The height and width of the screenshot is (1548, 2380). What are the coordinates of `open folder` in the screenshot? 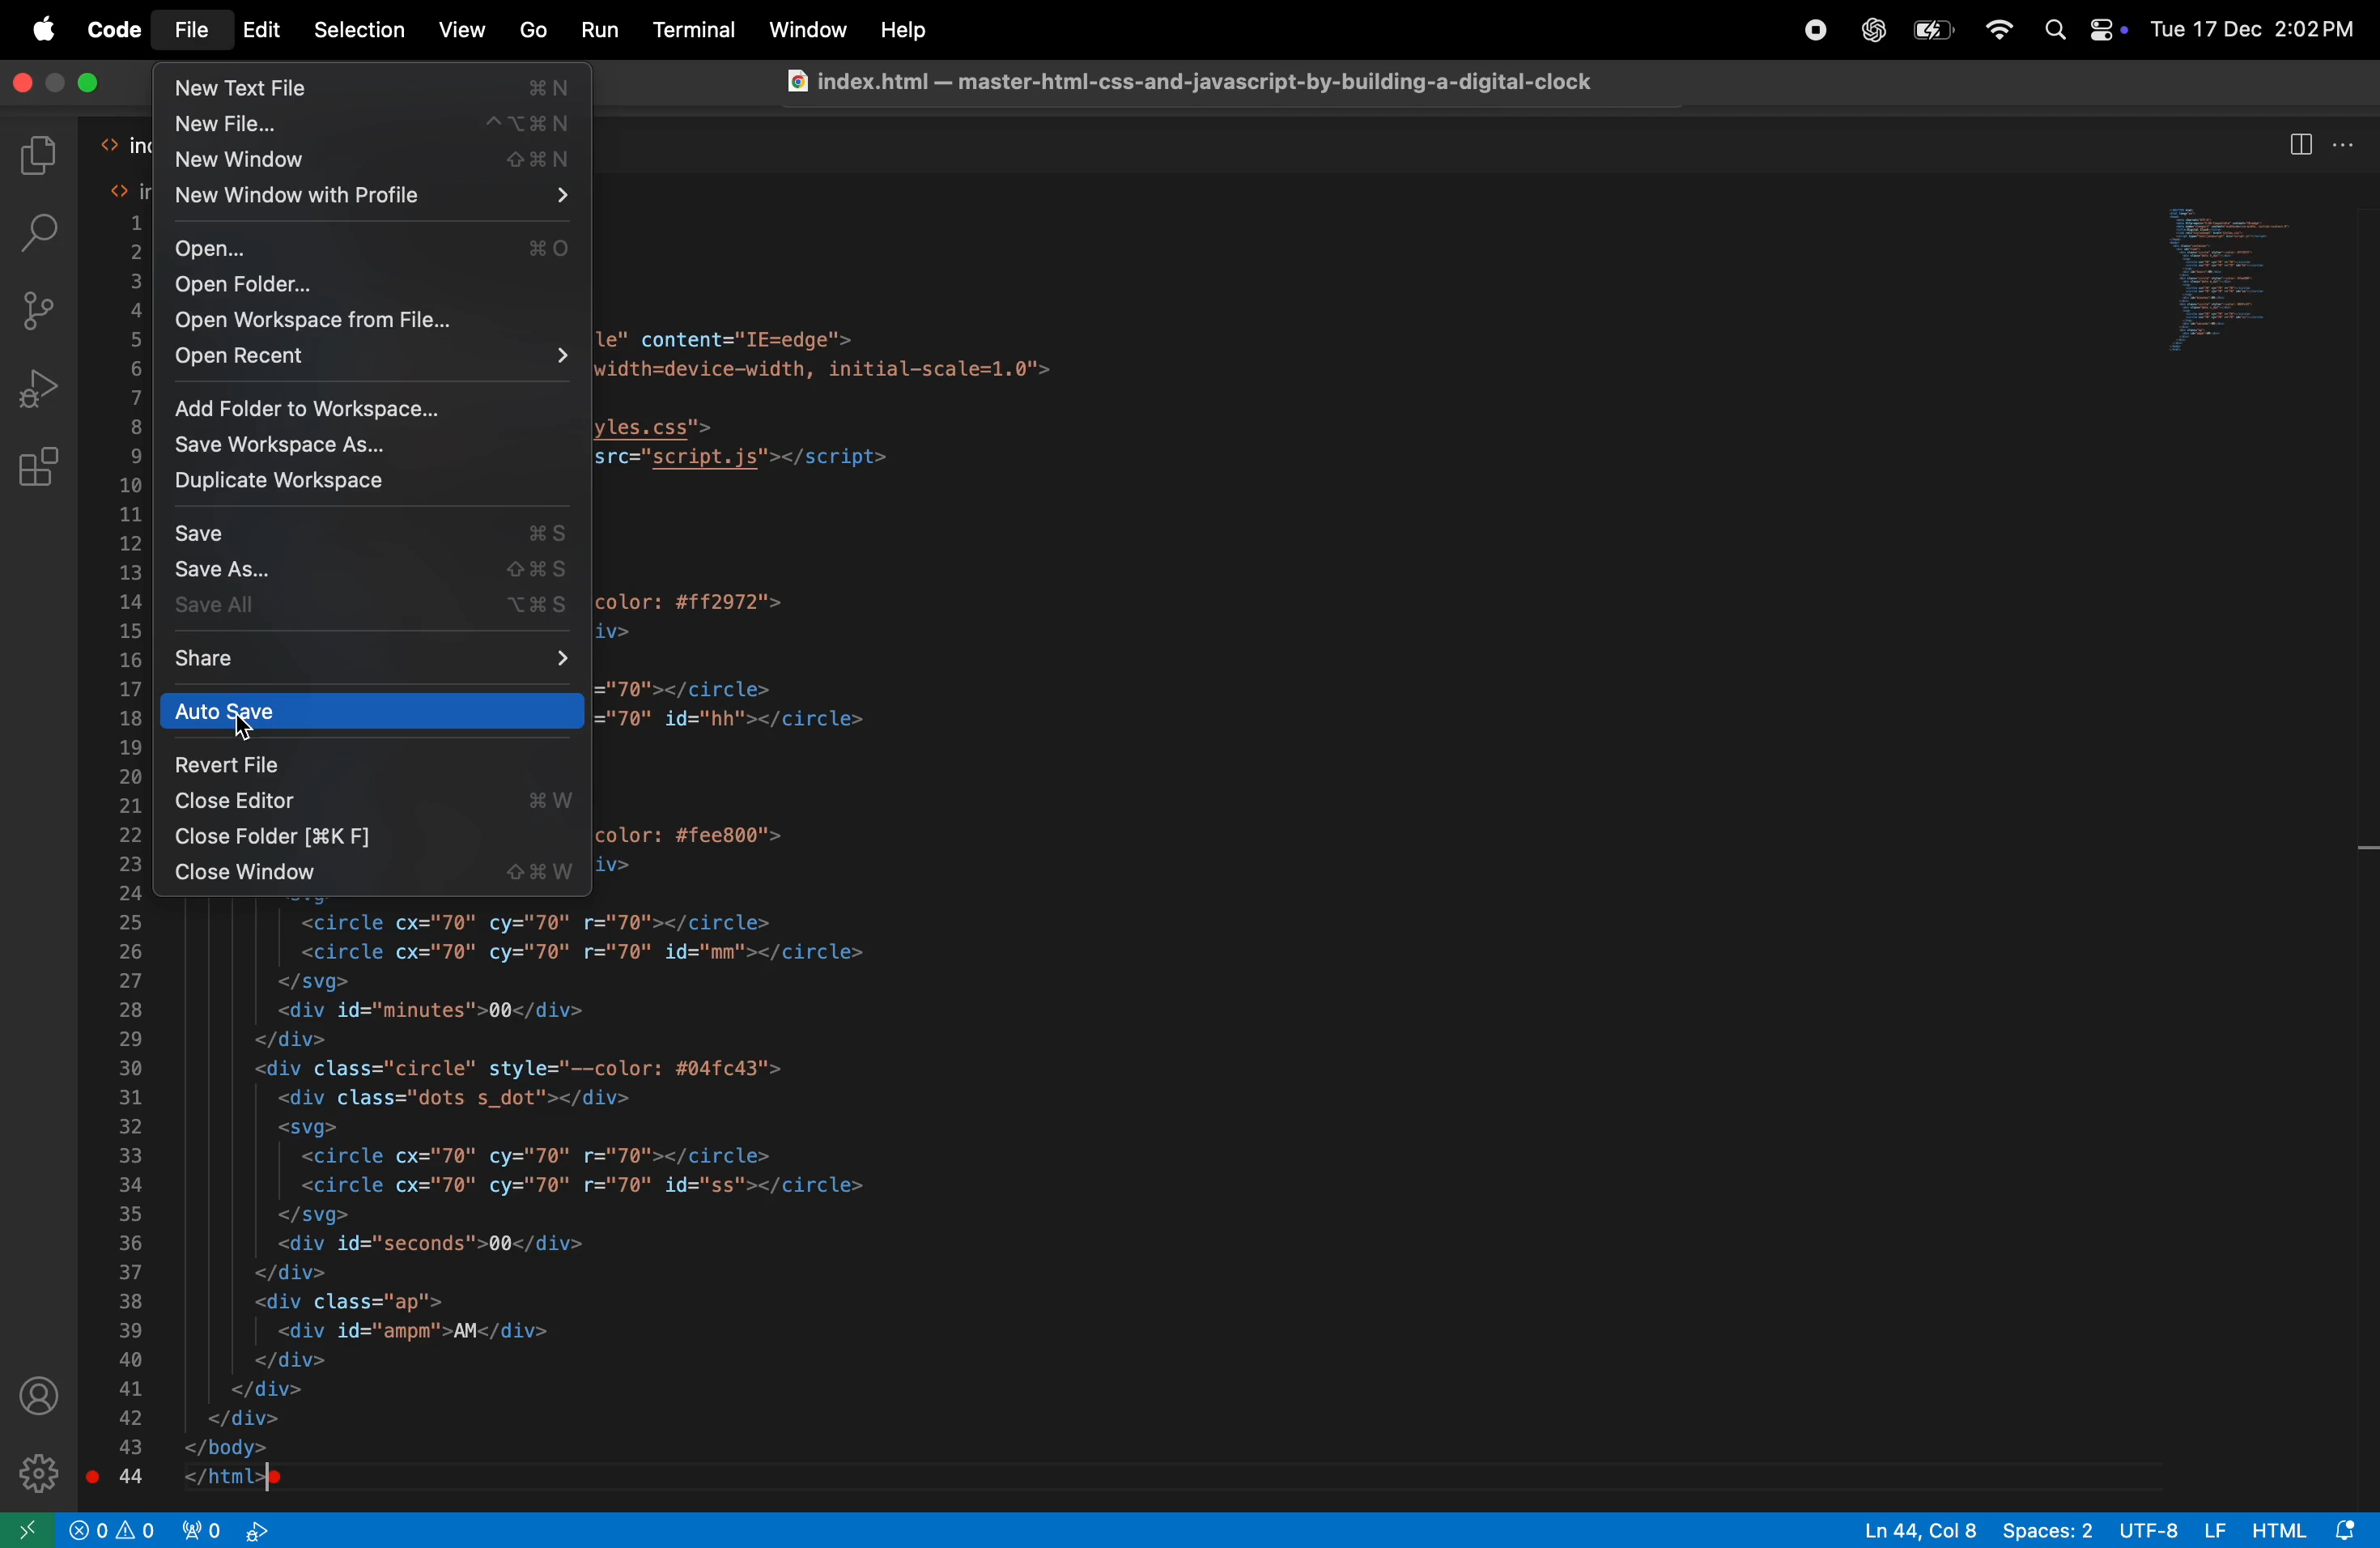 It's located at (372, 284).